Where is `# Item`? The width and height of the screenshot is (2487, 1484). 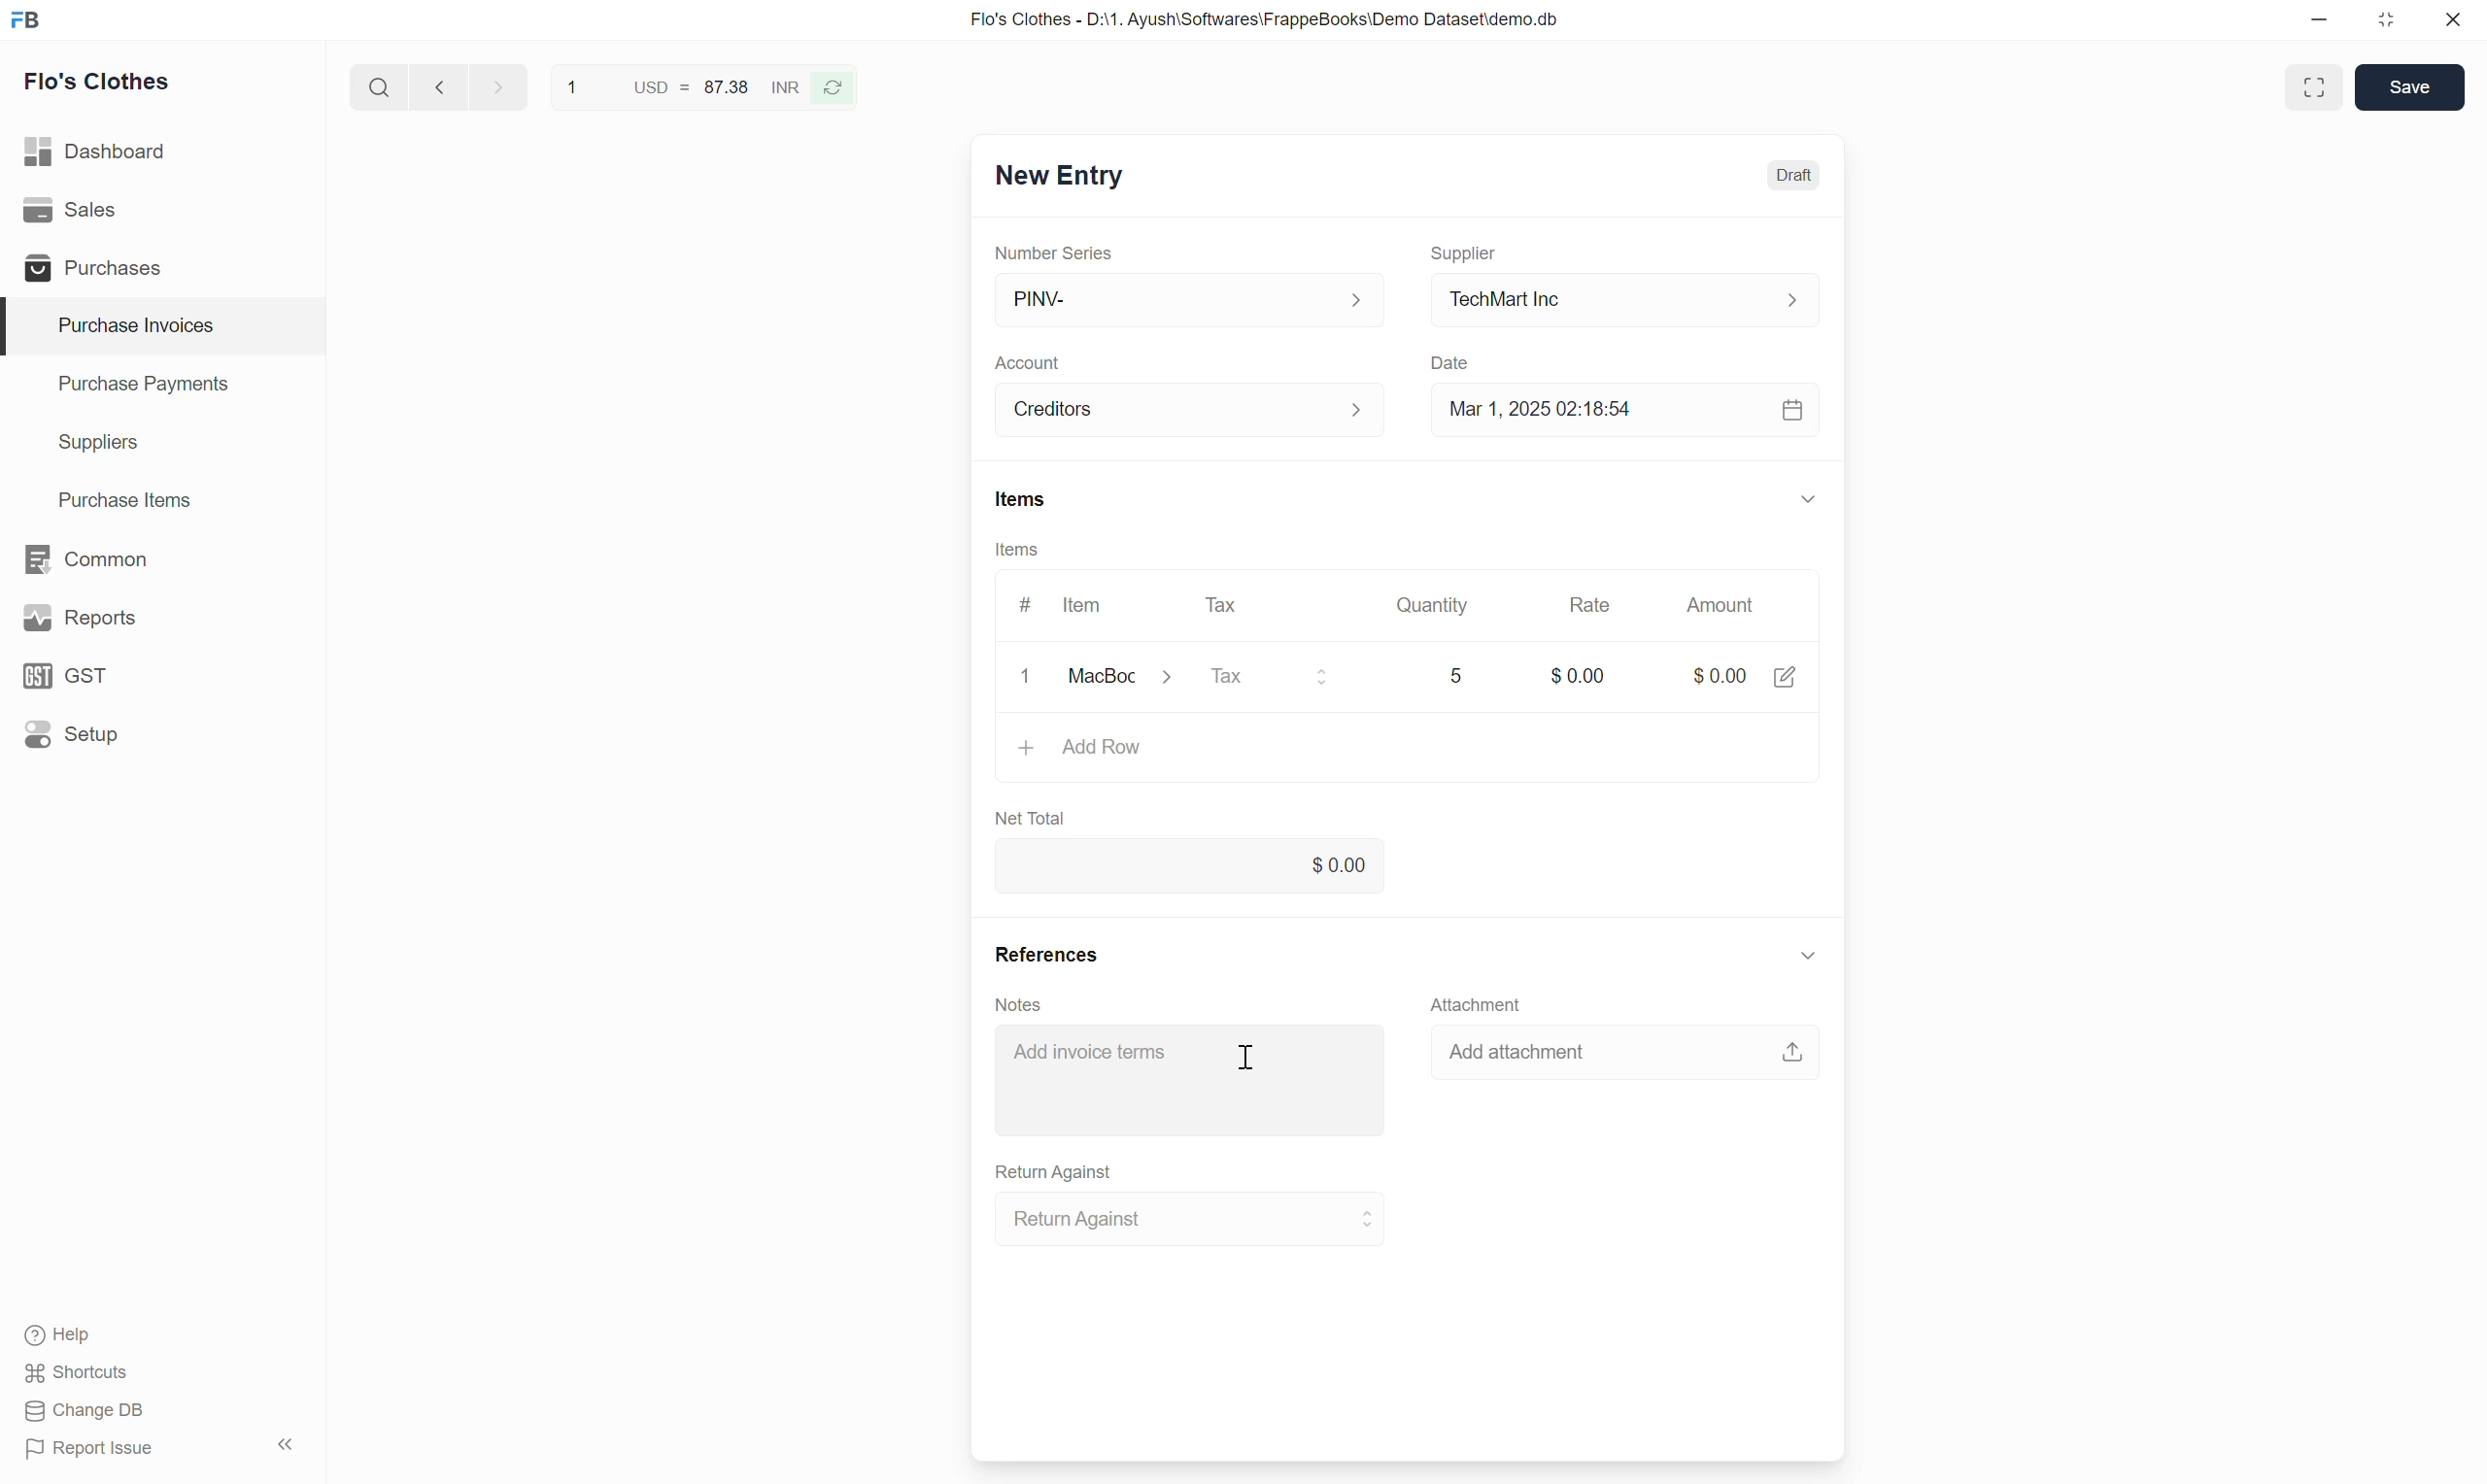 # Item is located at coordinates (1063, 605).